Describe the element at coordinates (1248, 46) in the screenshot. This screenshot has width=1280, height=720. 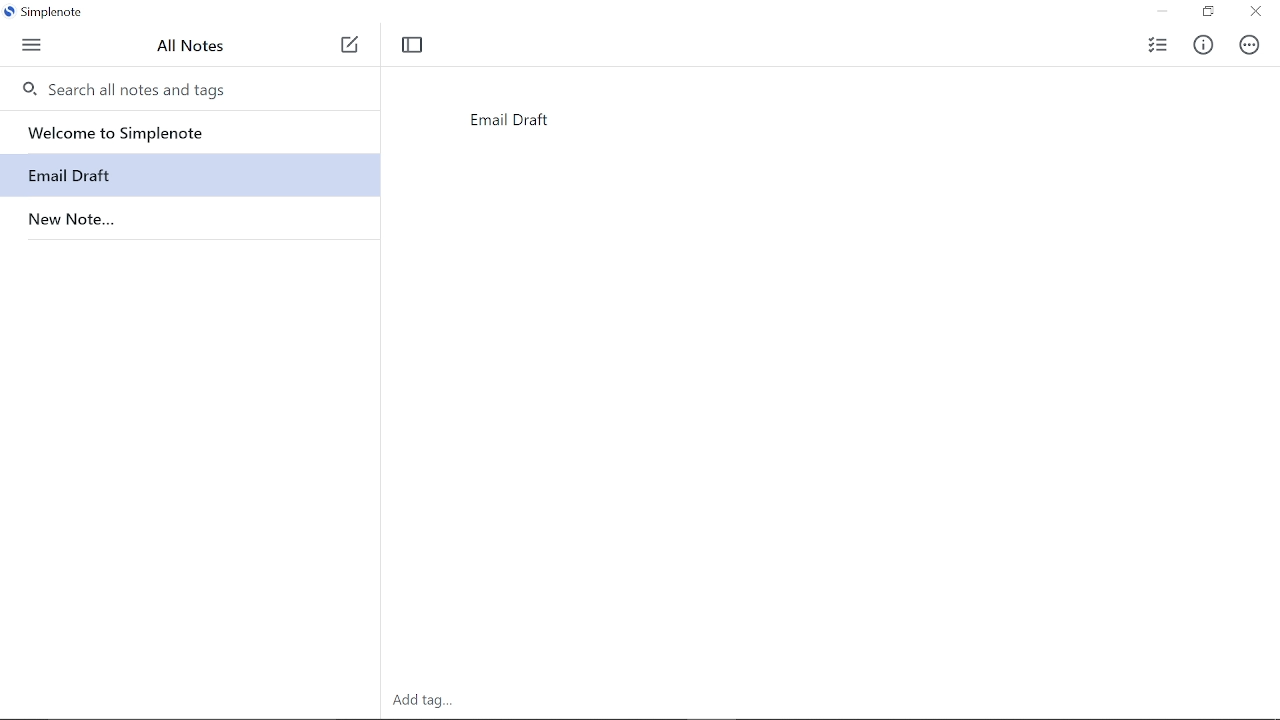
I see `Actions` at that location.